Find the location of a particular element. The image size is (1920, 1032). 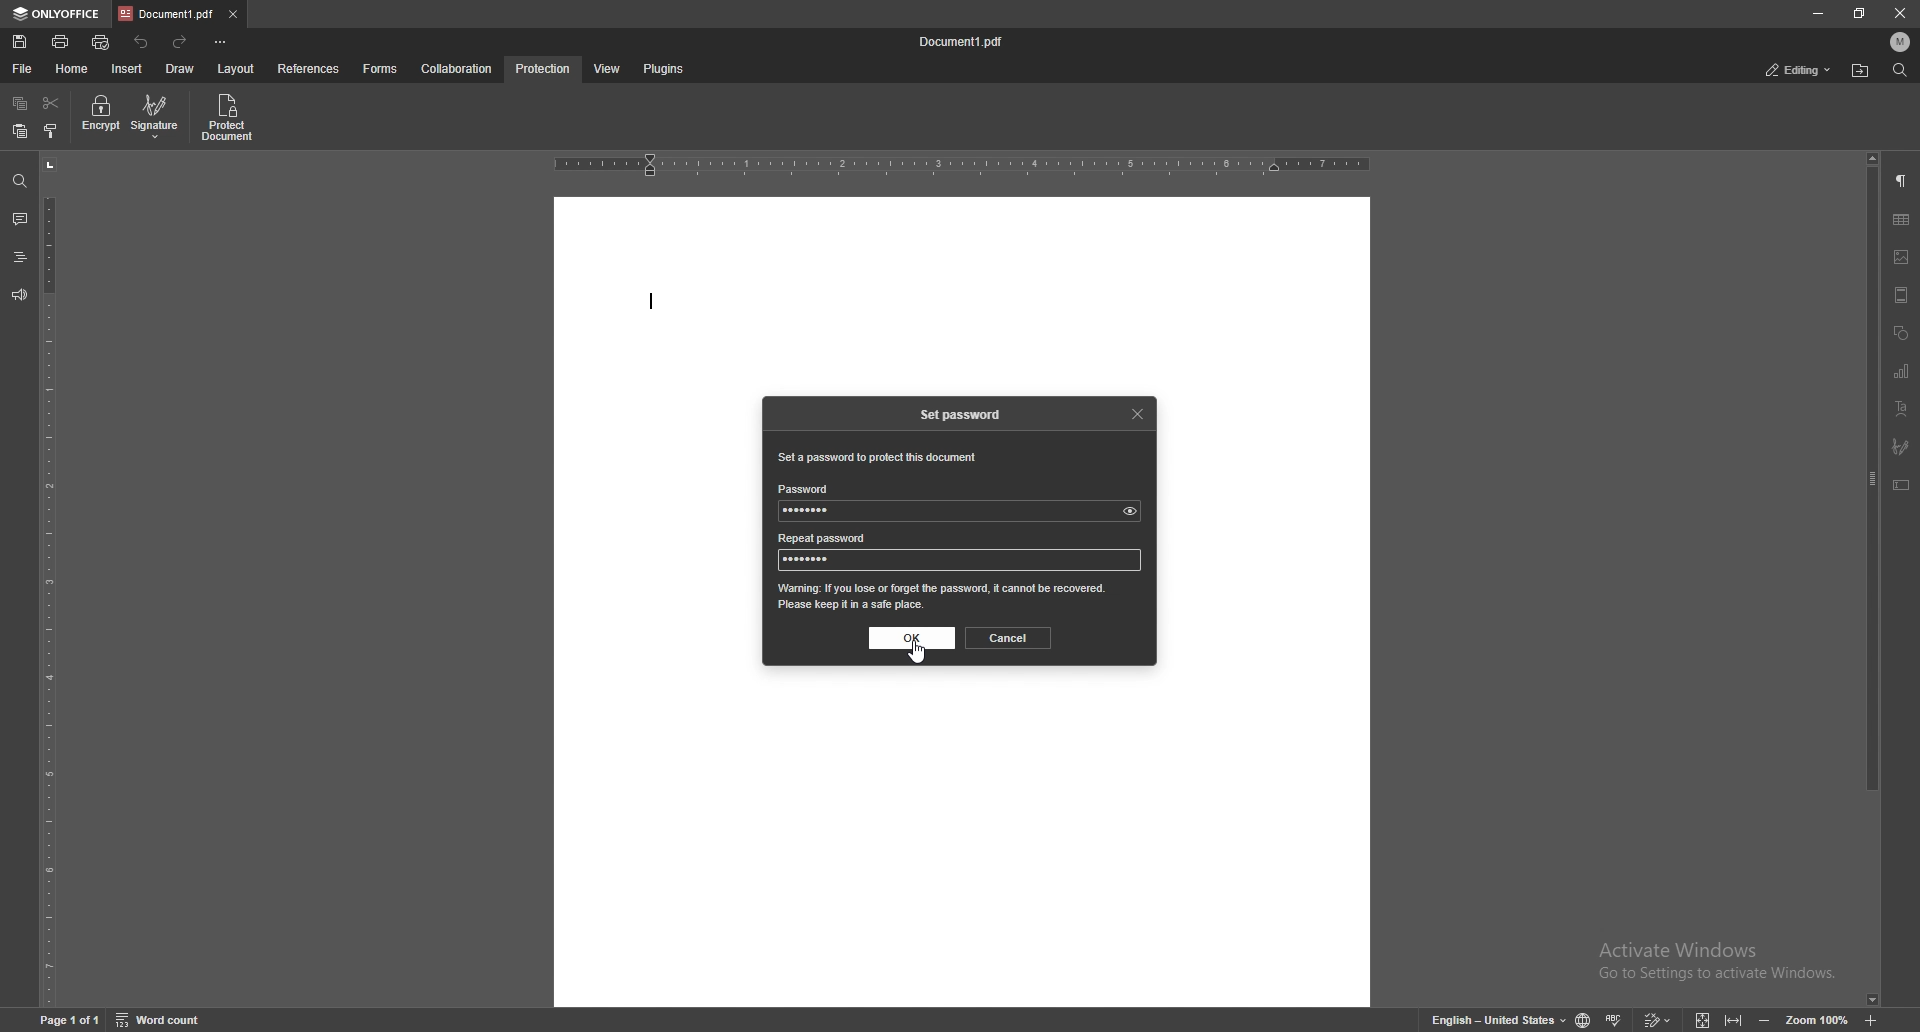

find is located at coordinates (1898, 70).